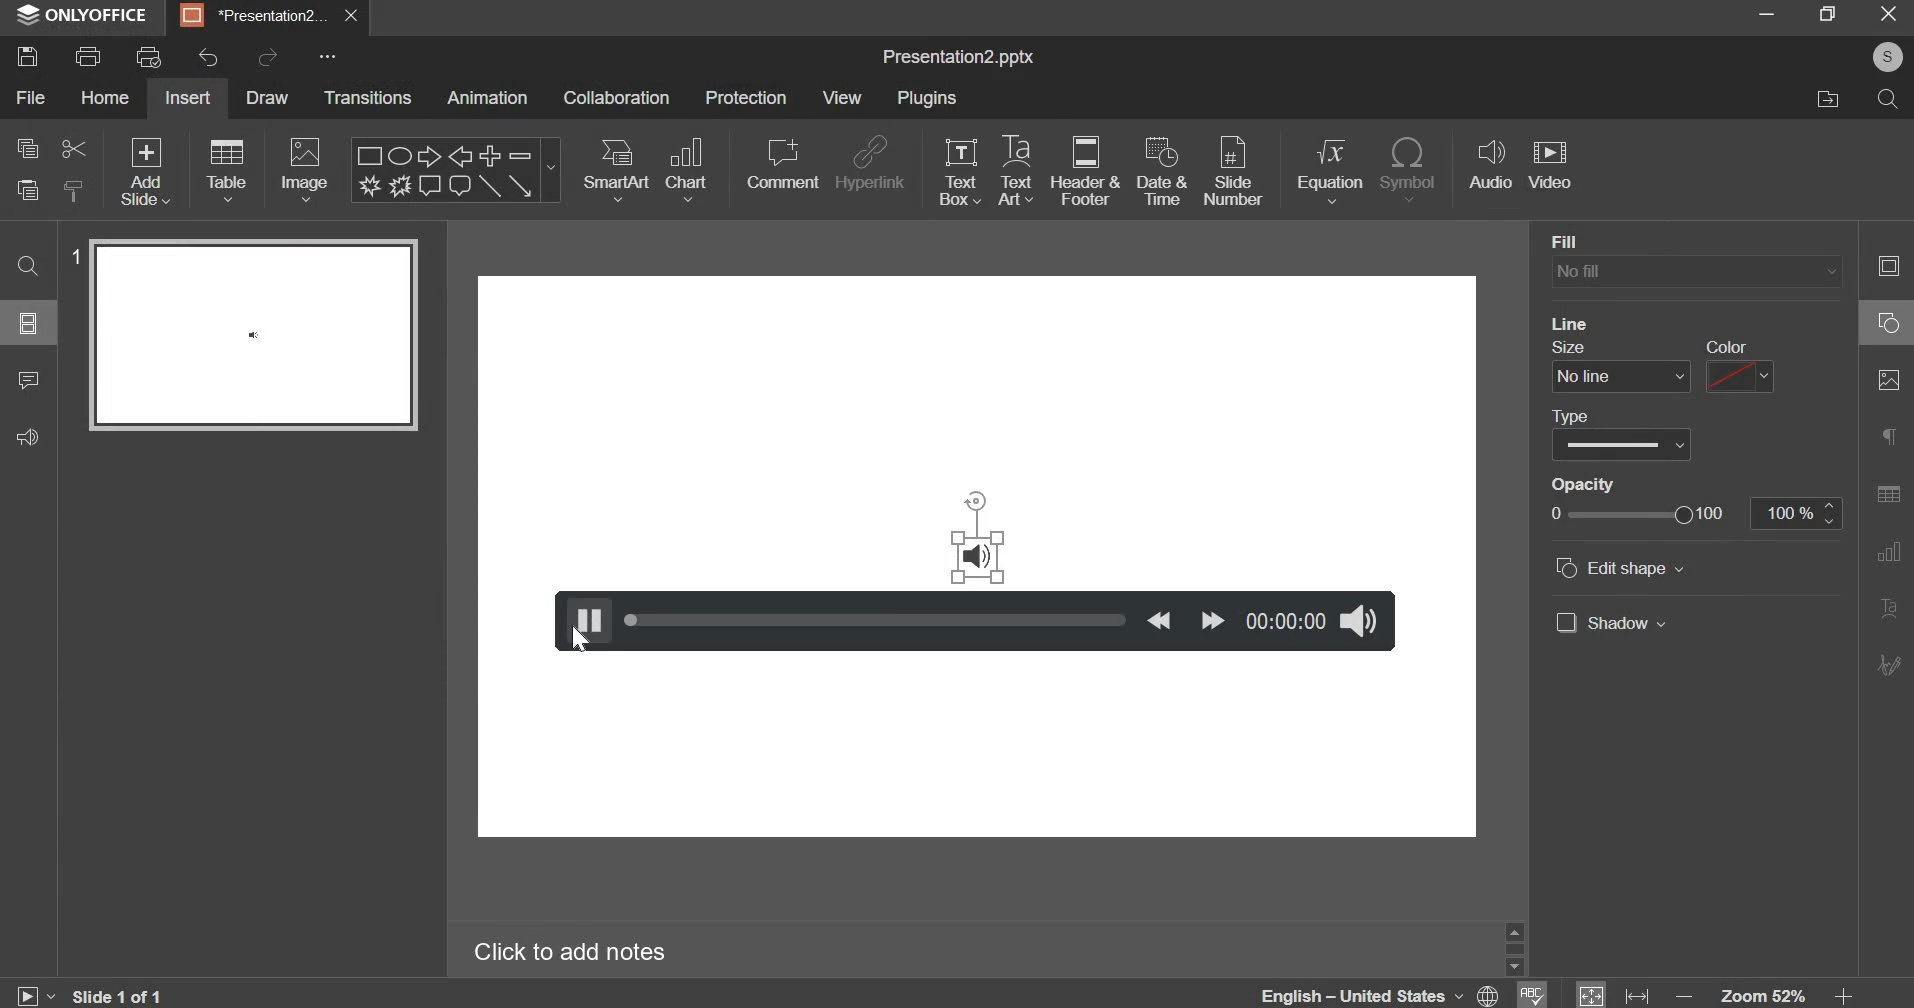  I want to click on color, so click(1726, 346).